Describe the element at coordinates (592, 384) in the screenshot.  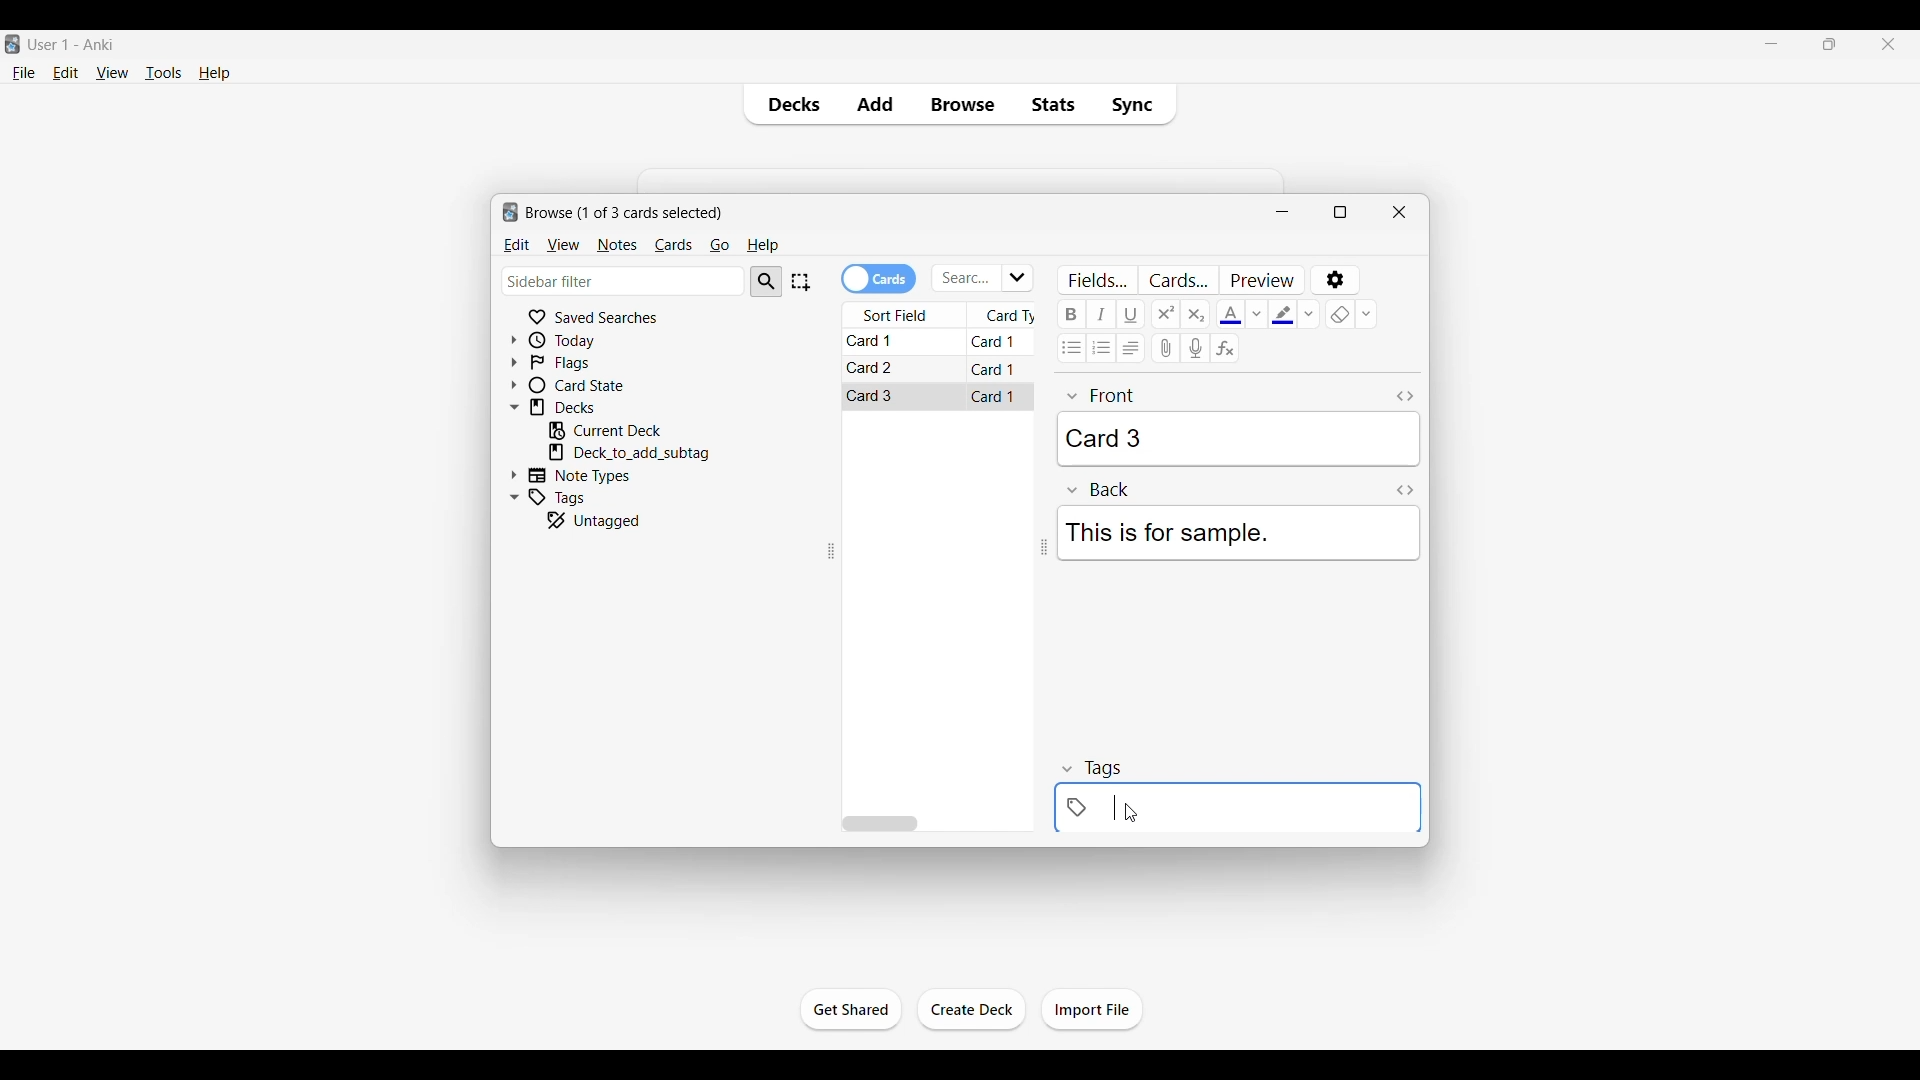
I see `Click to go to card state` at that location.